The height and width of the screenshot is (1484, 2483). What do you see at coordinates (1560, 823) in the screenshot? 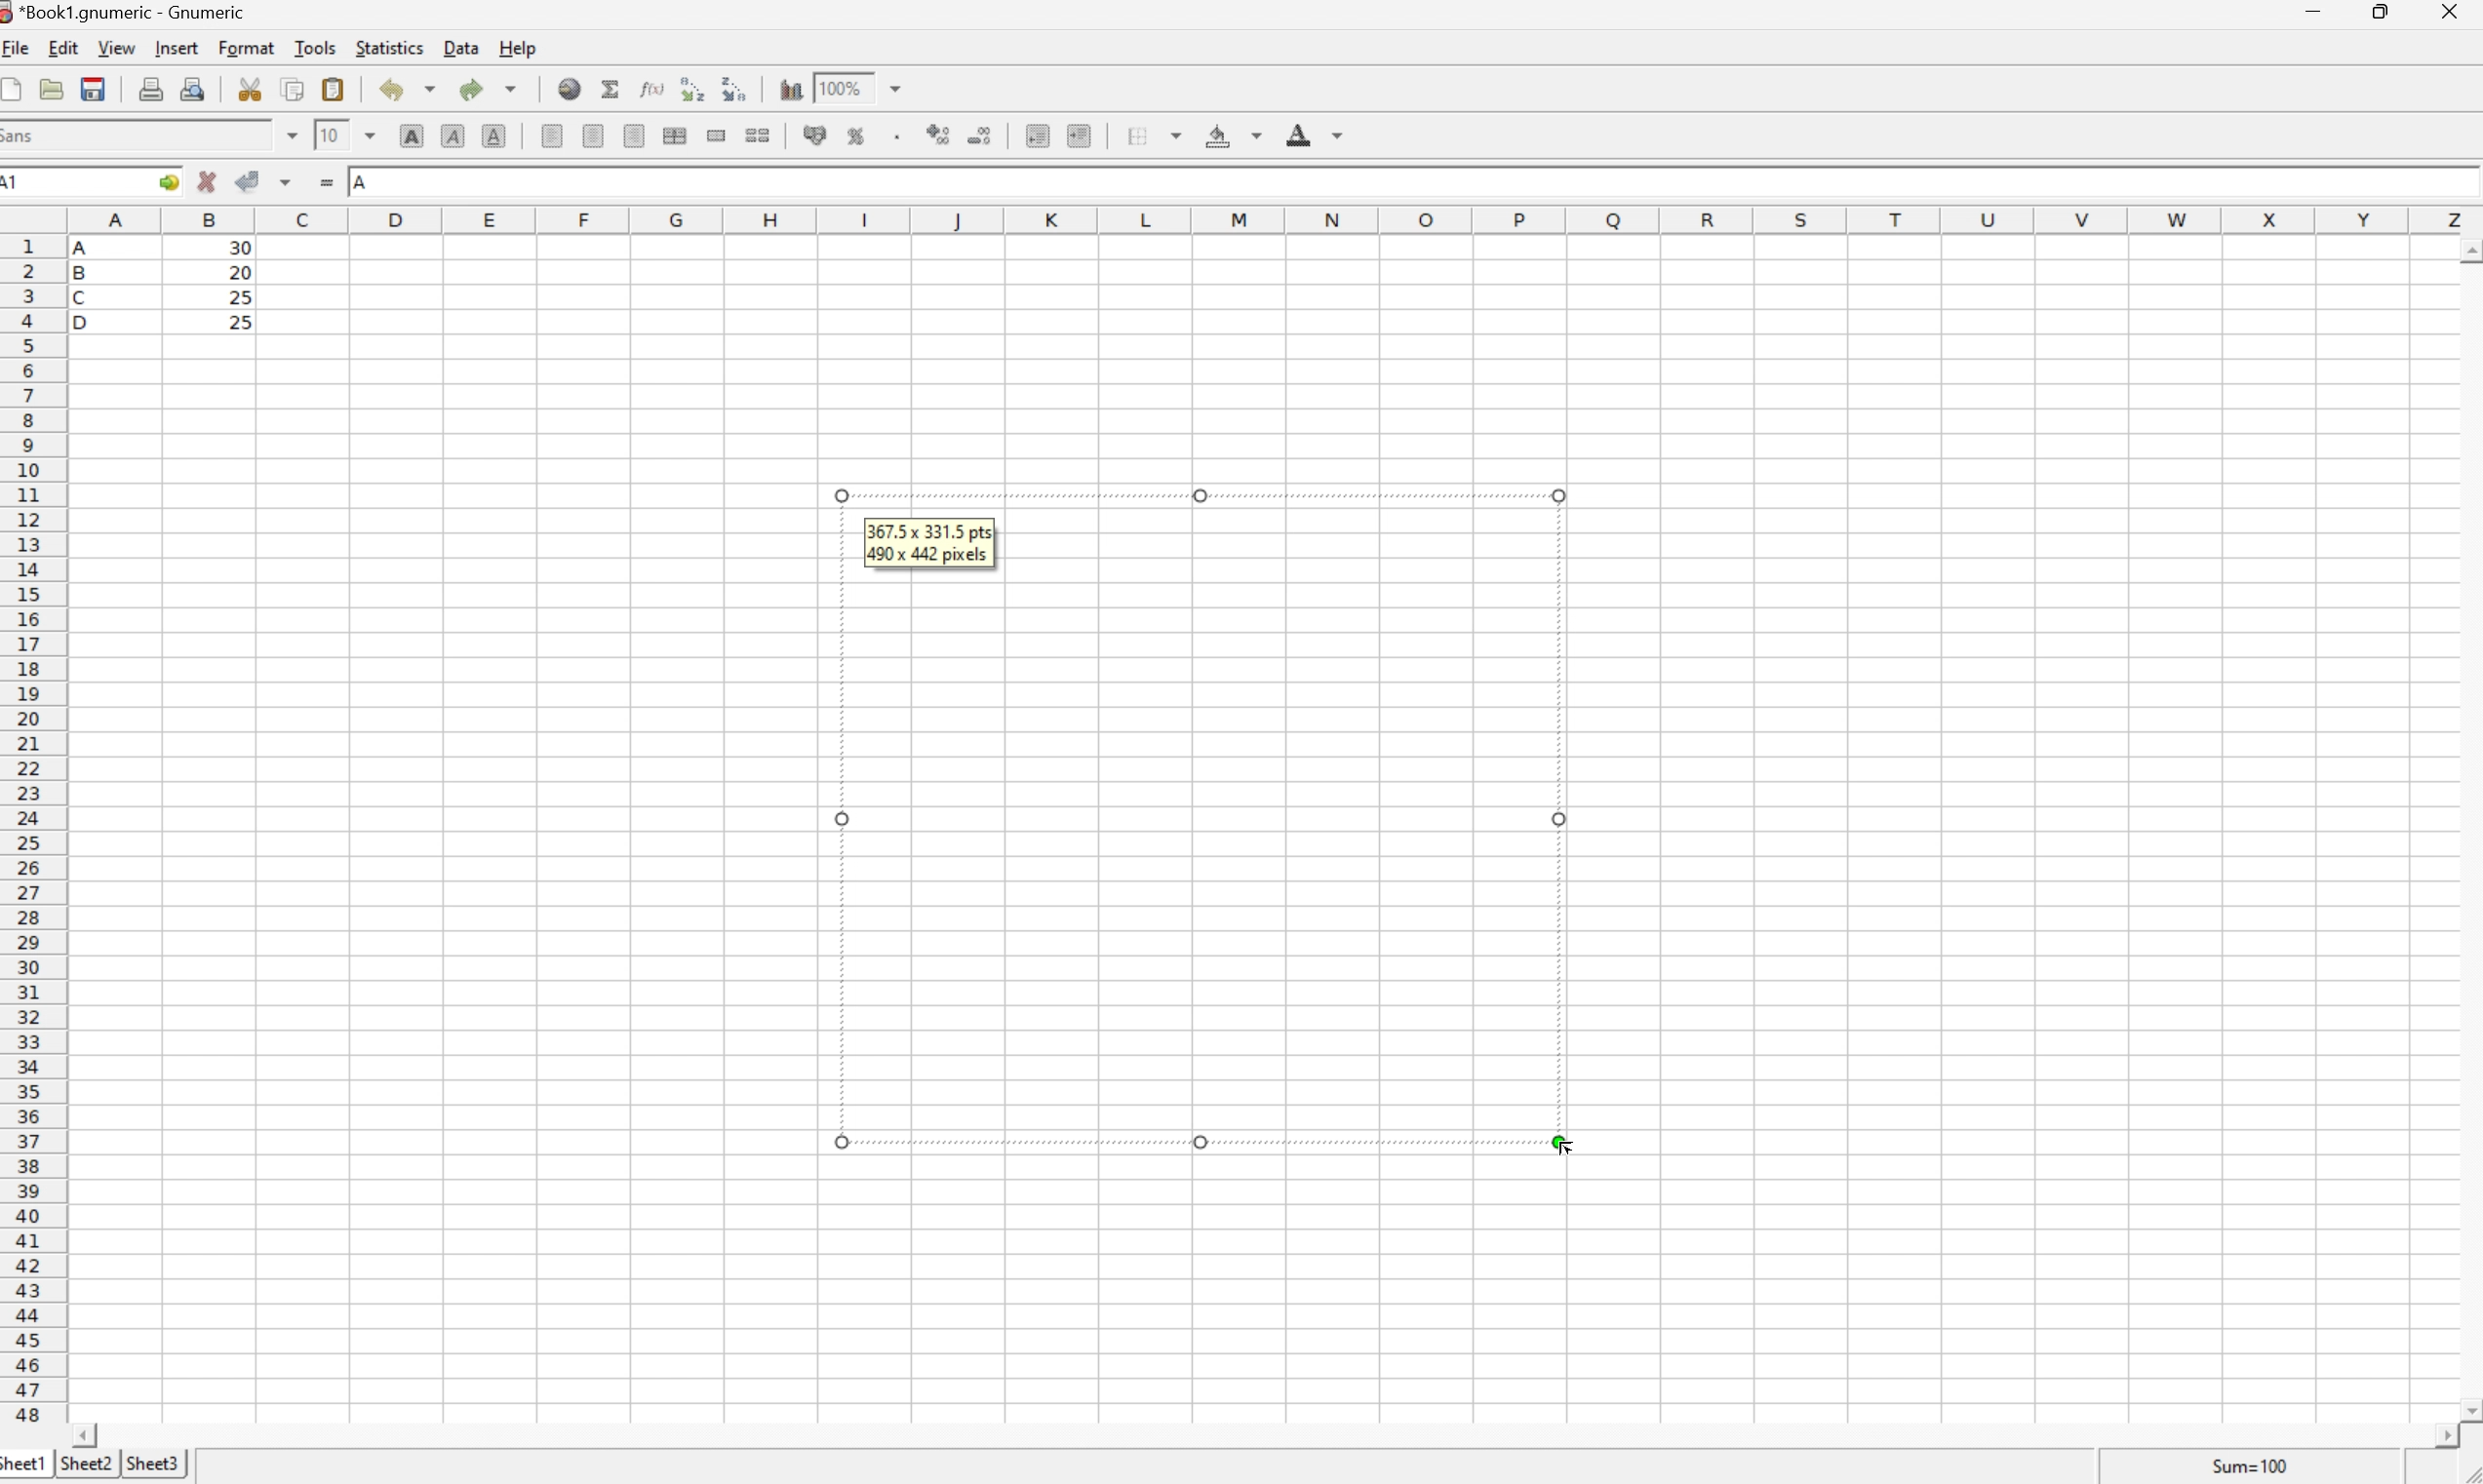
I see `` at bounding box center [1560, 823].